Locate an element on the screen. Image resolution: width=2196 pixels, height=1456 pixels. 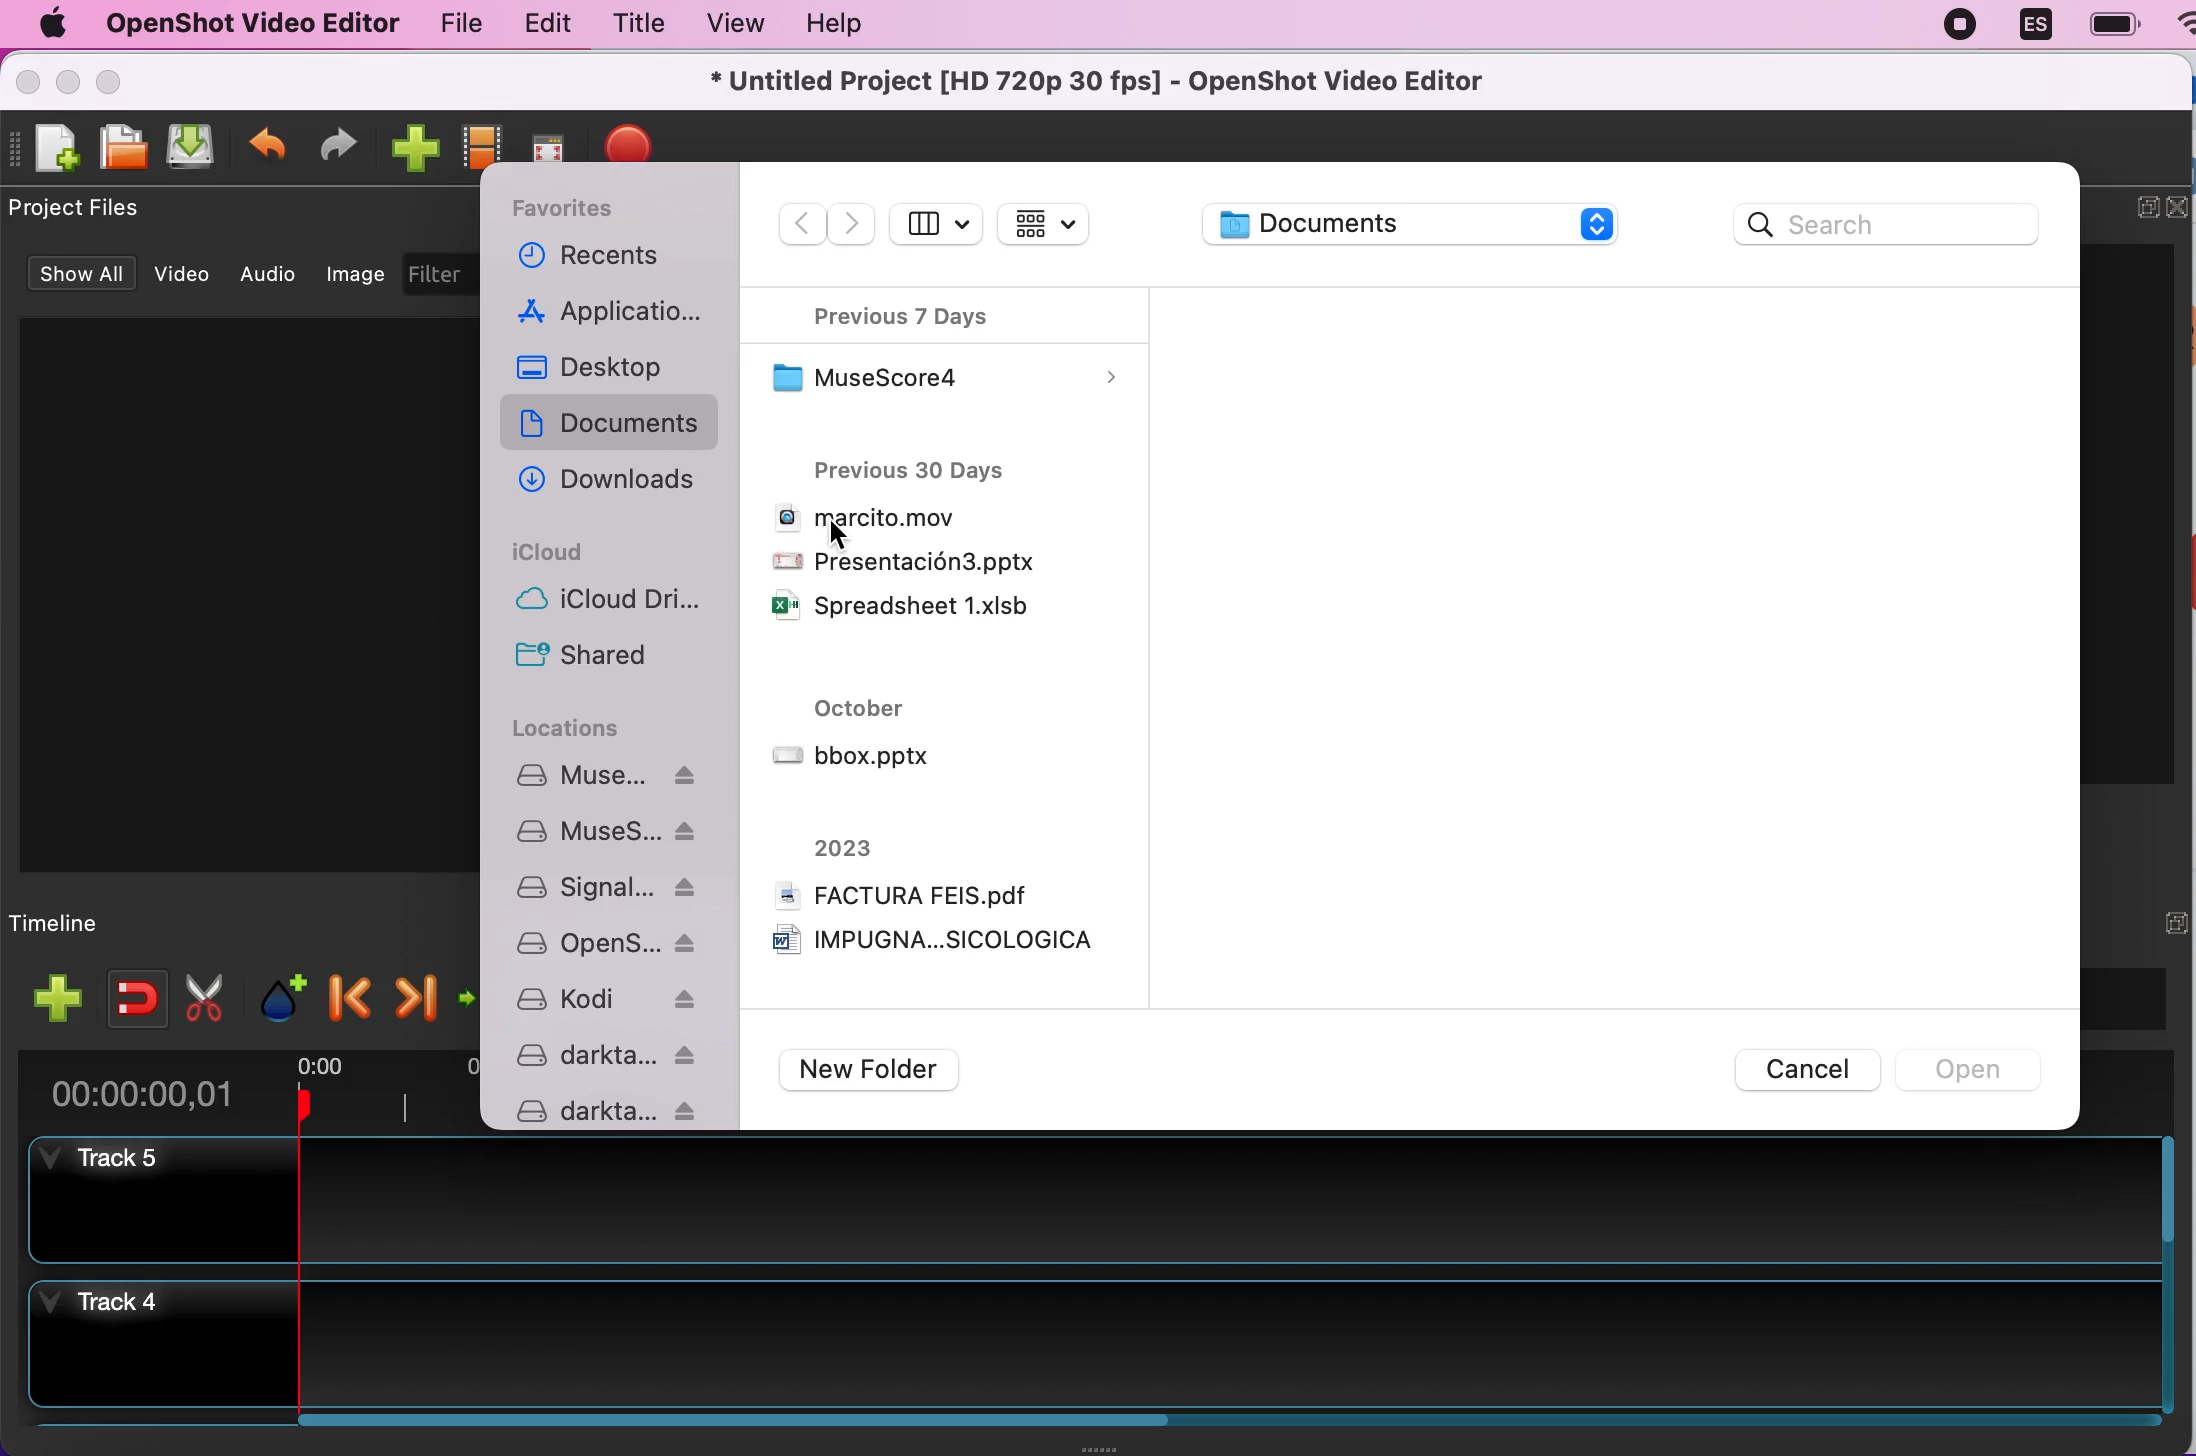
title is located at coordinates (635, 25).